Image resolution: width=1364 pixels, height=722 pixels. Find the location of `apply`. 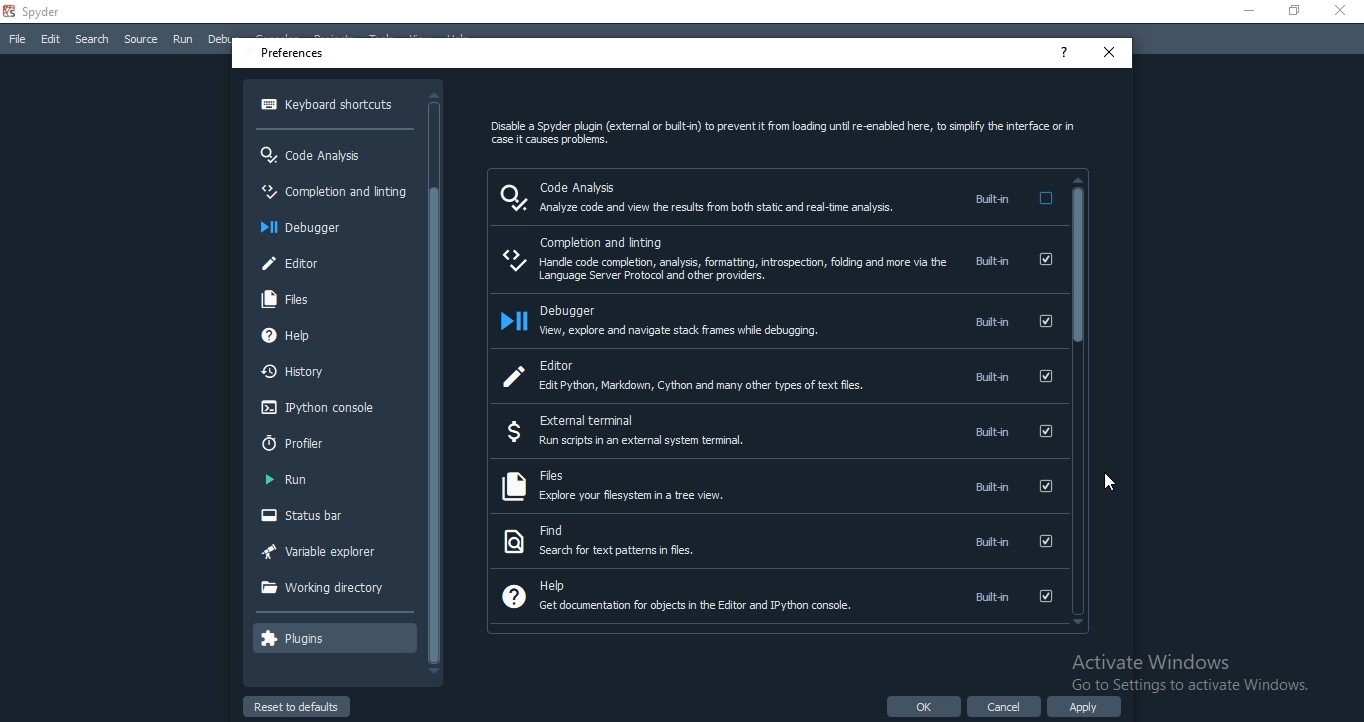

apply is located at coordinates (1084, 706).